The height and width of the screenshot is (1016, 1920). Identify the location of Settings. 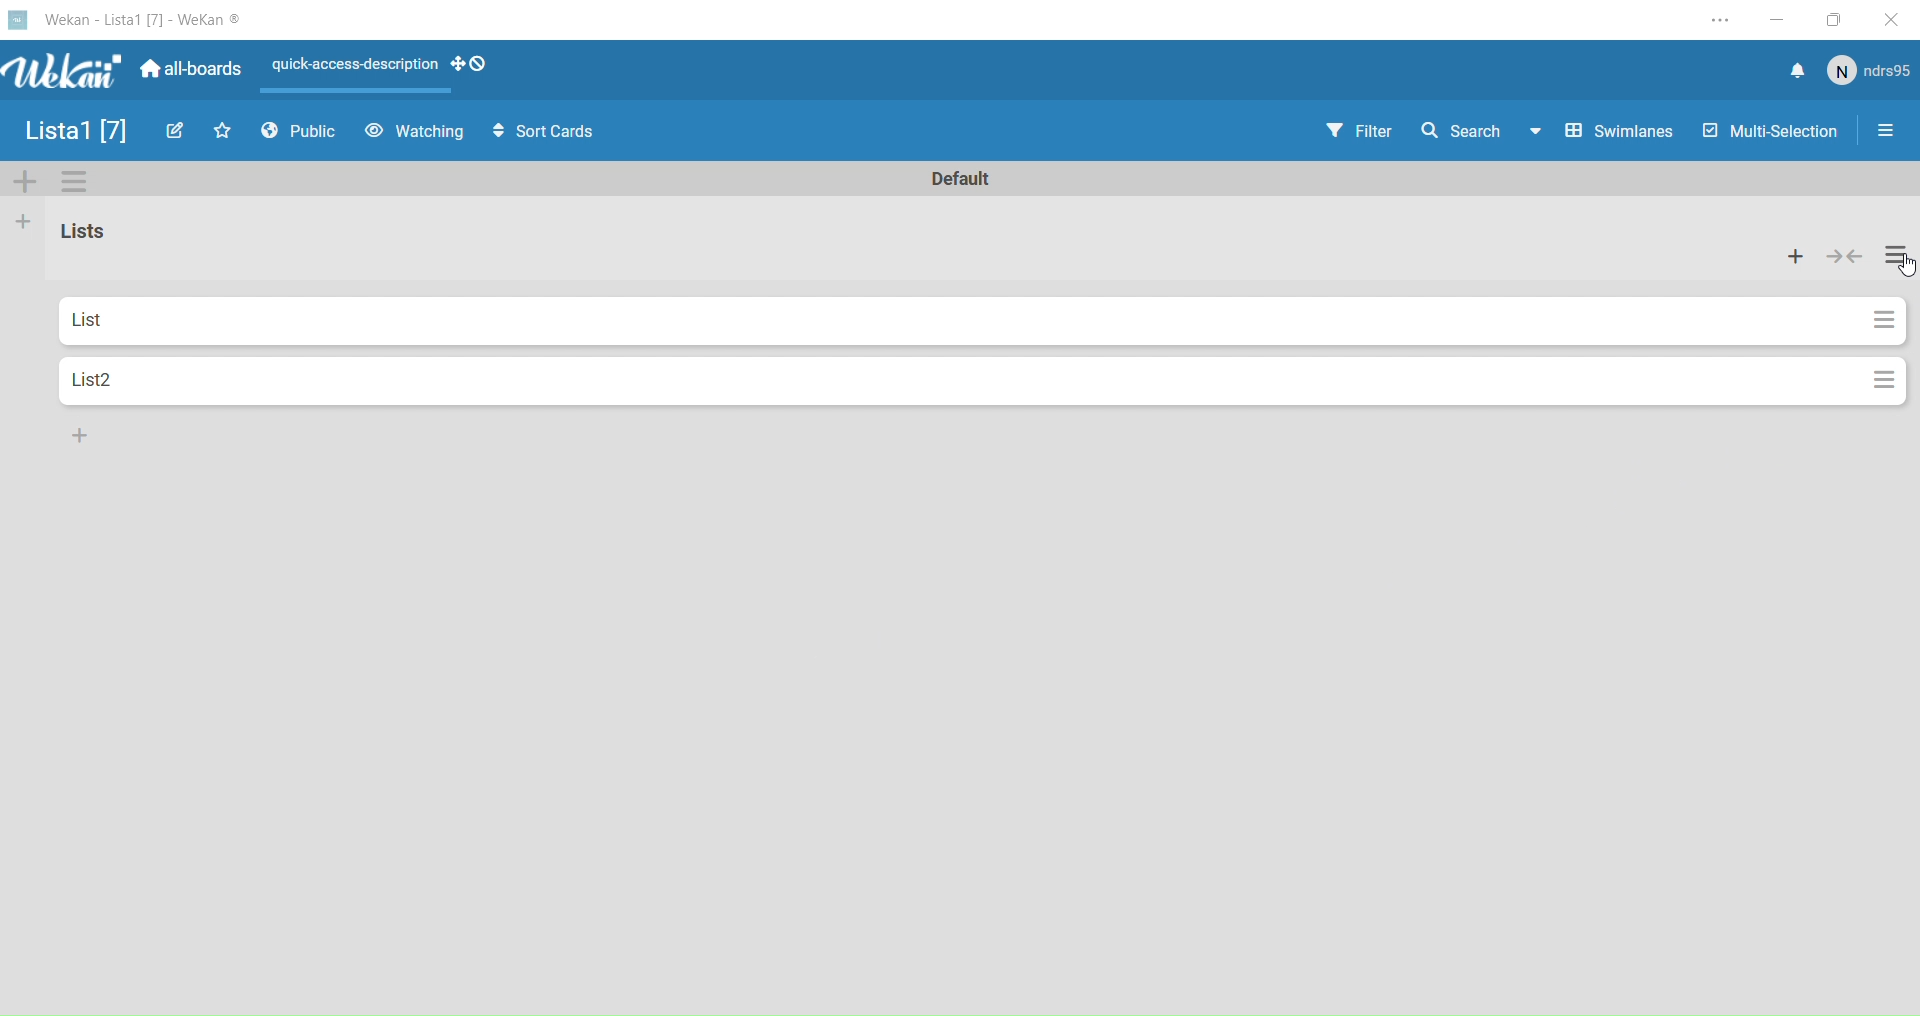
(81, 182).